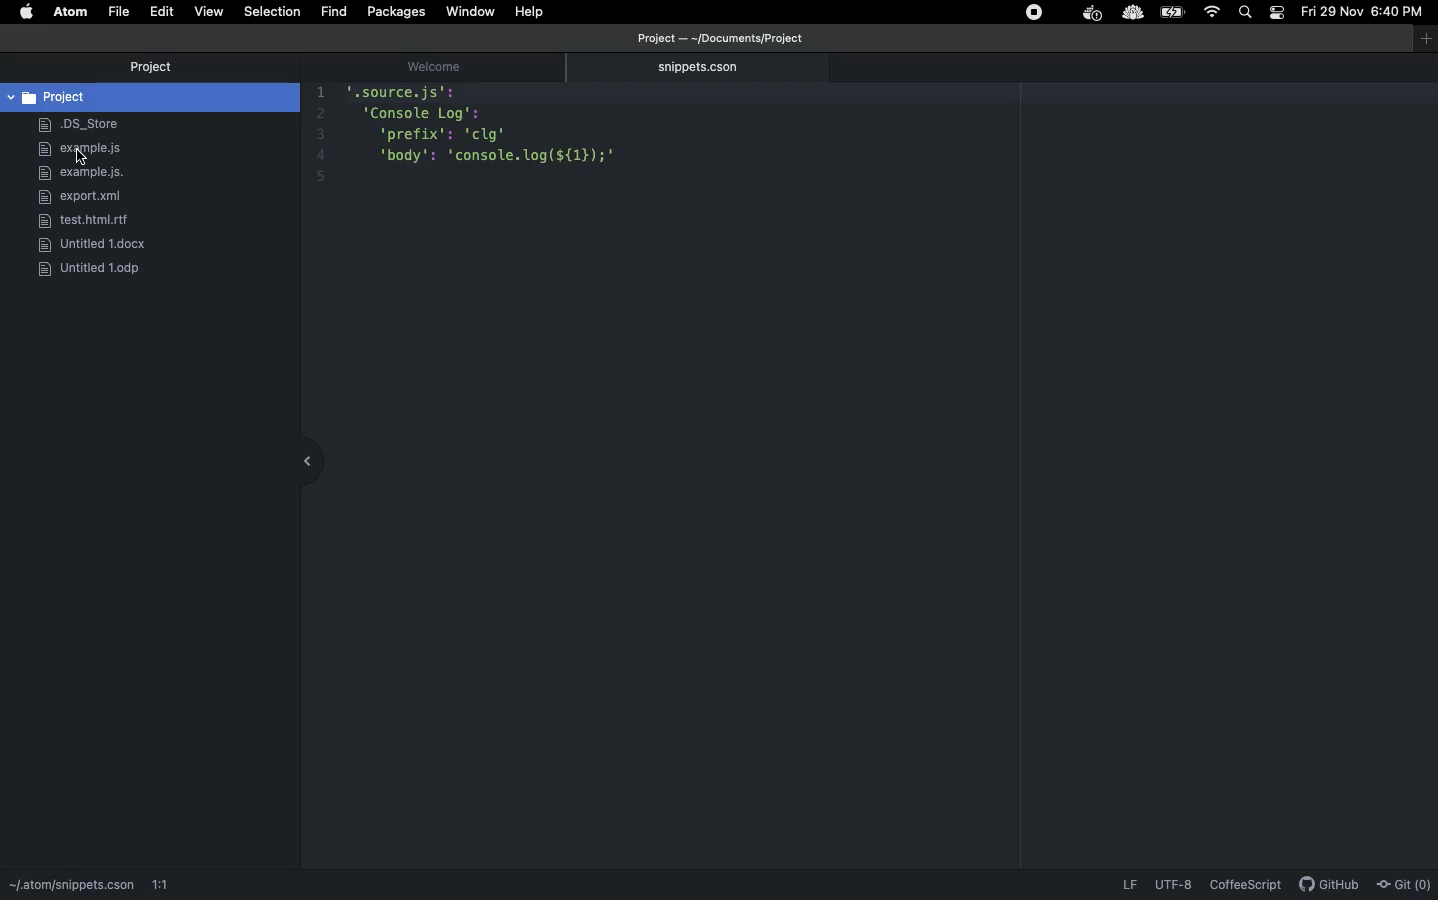 This screenshot has height=900, width=1438. Describe the element at coordinates (1212, 12) in the screenshot. I see `Internet` at that location.